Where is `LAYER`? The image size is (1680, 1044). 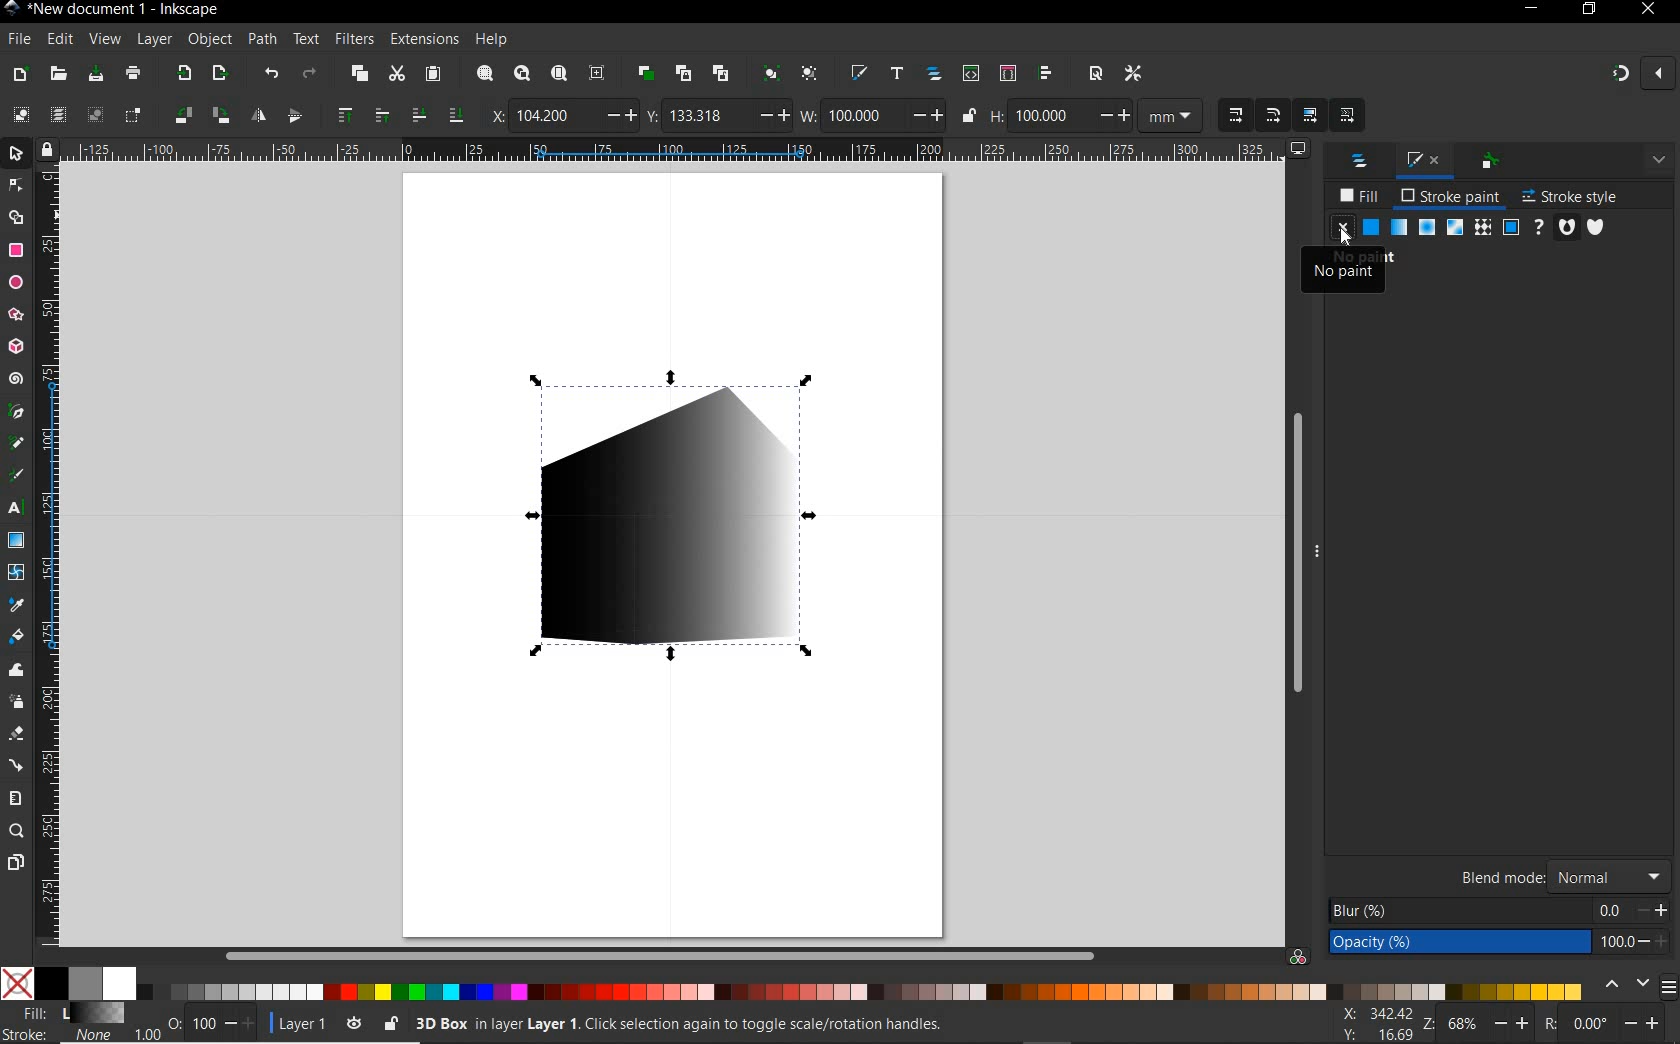 LAYER is located at coordinates (152, 39).